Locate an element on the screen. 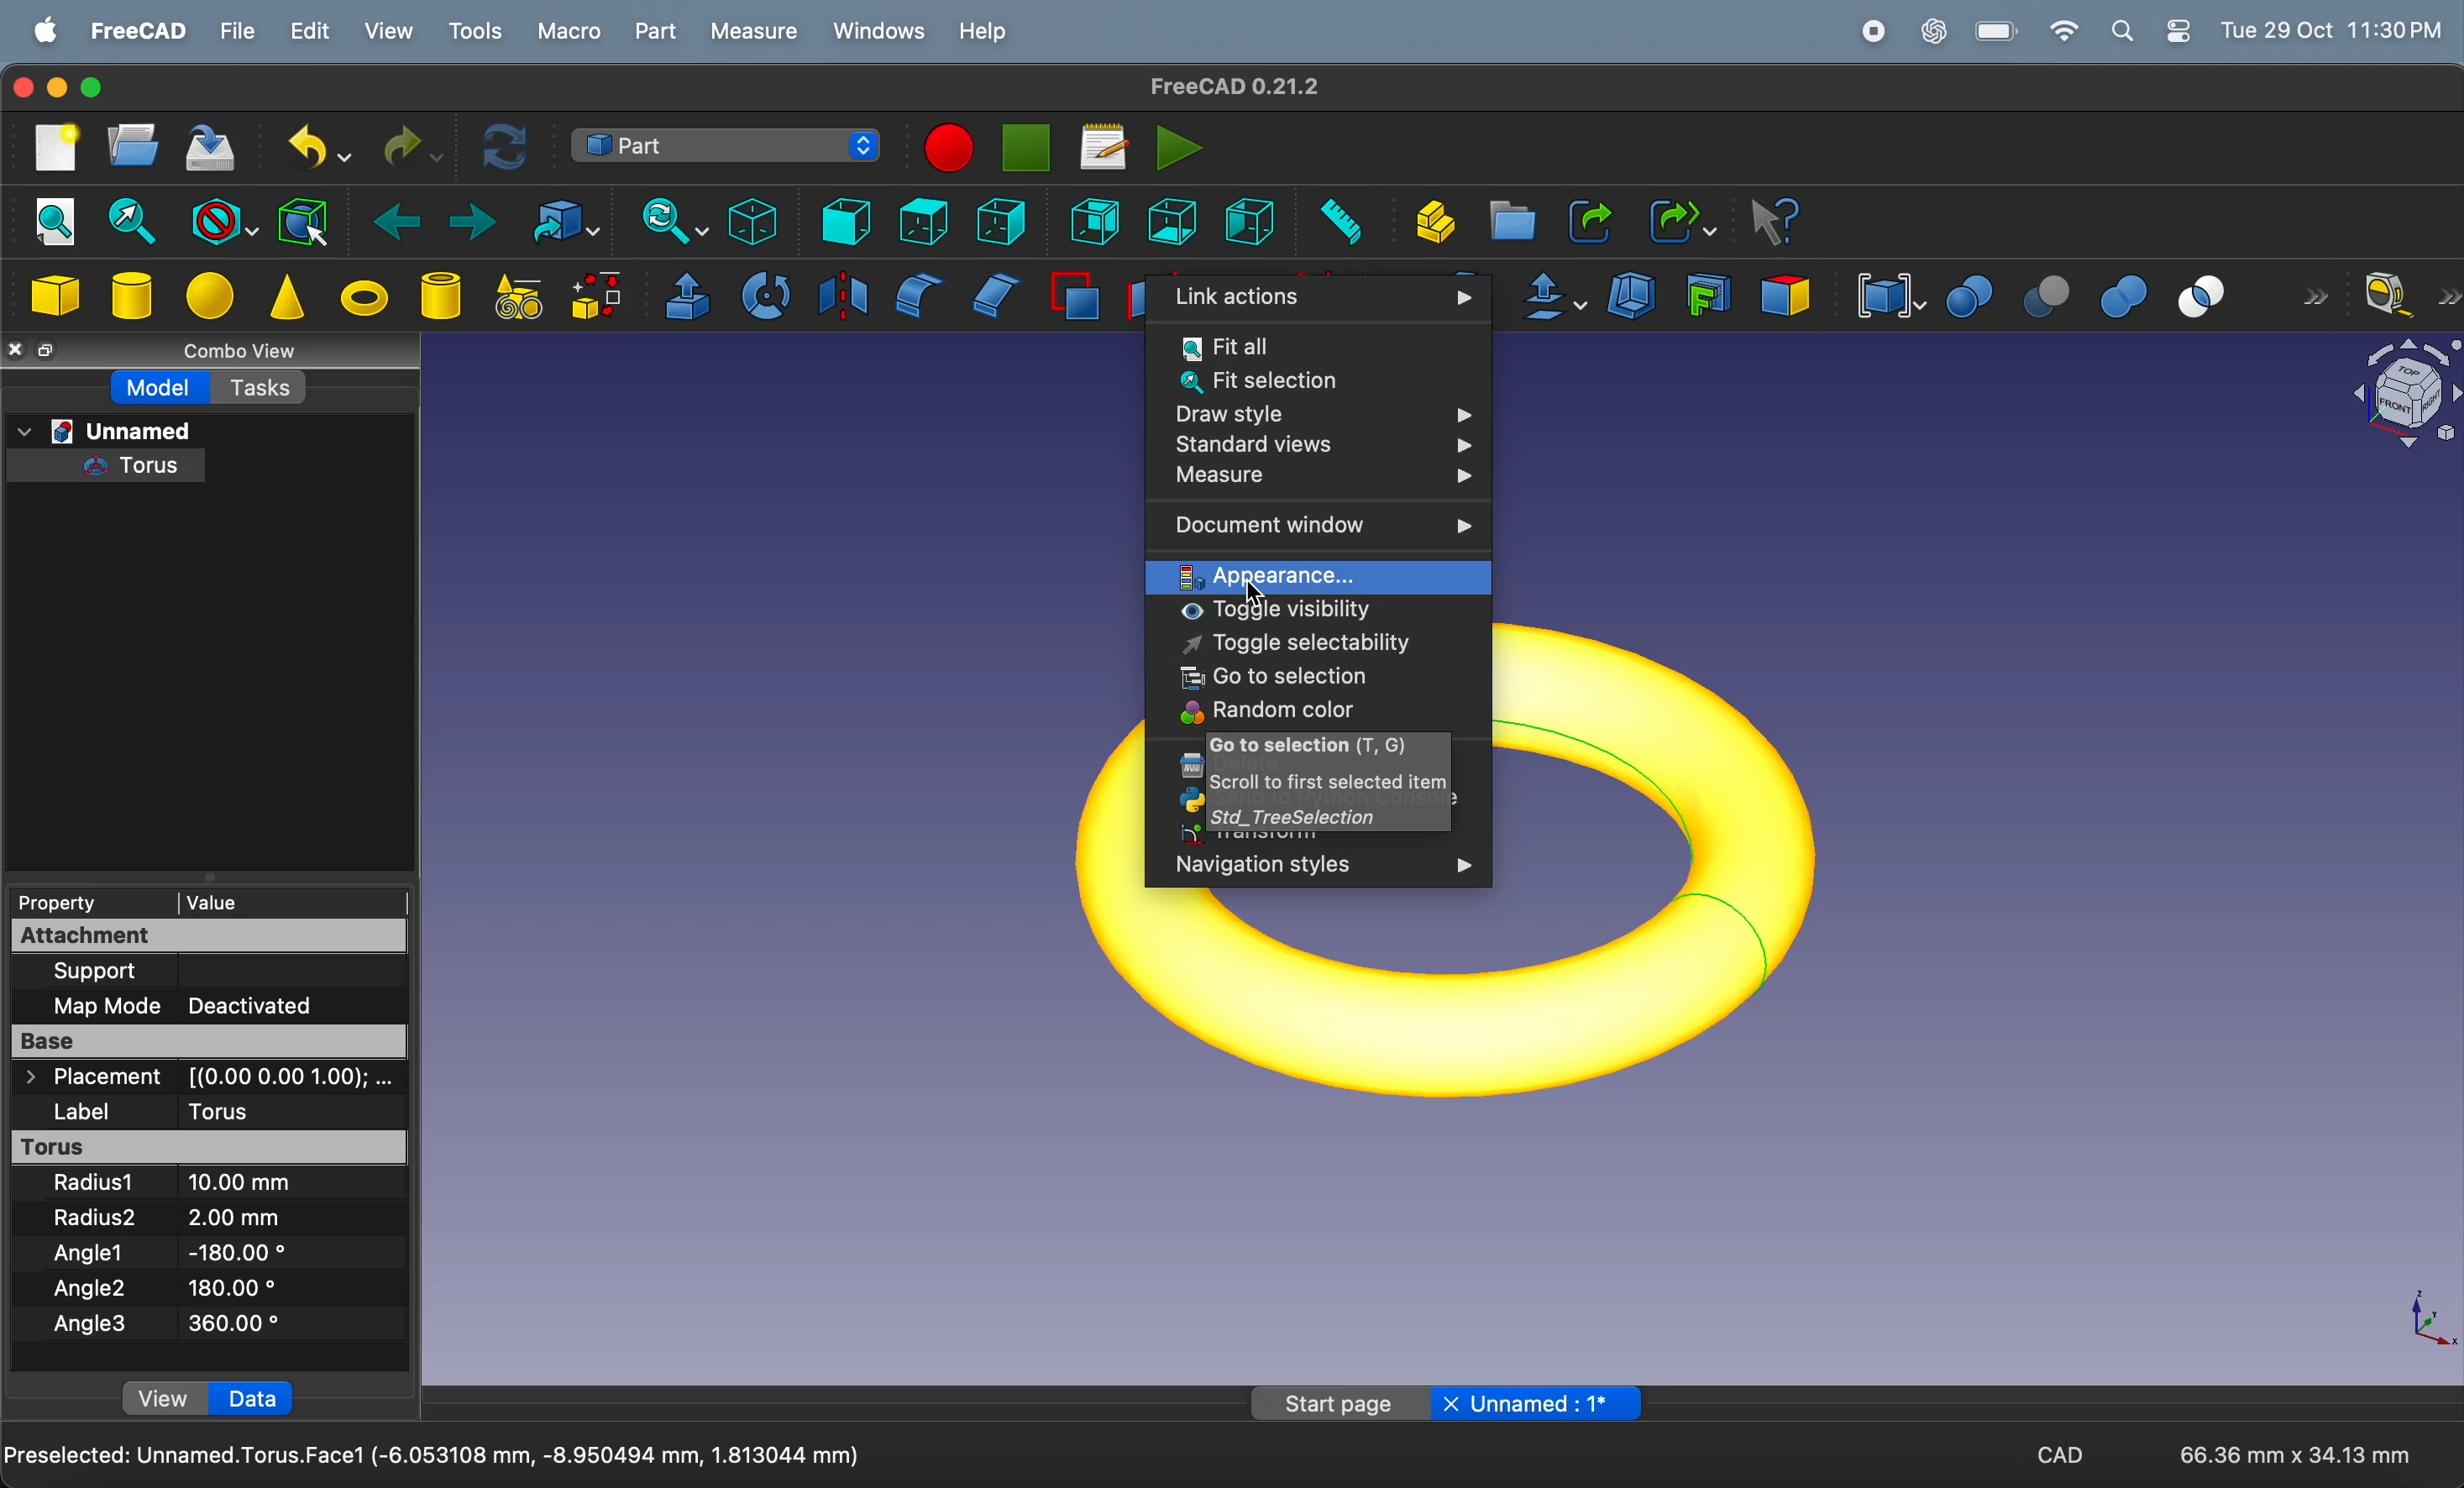 This screenshot has height=1488, width=2464. whats this? is located at coordinates (1775, 221).